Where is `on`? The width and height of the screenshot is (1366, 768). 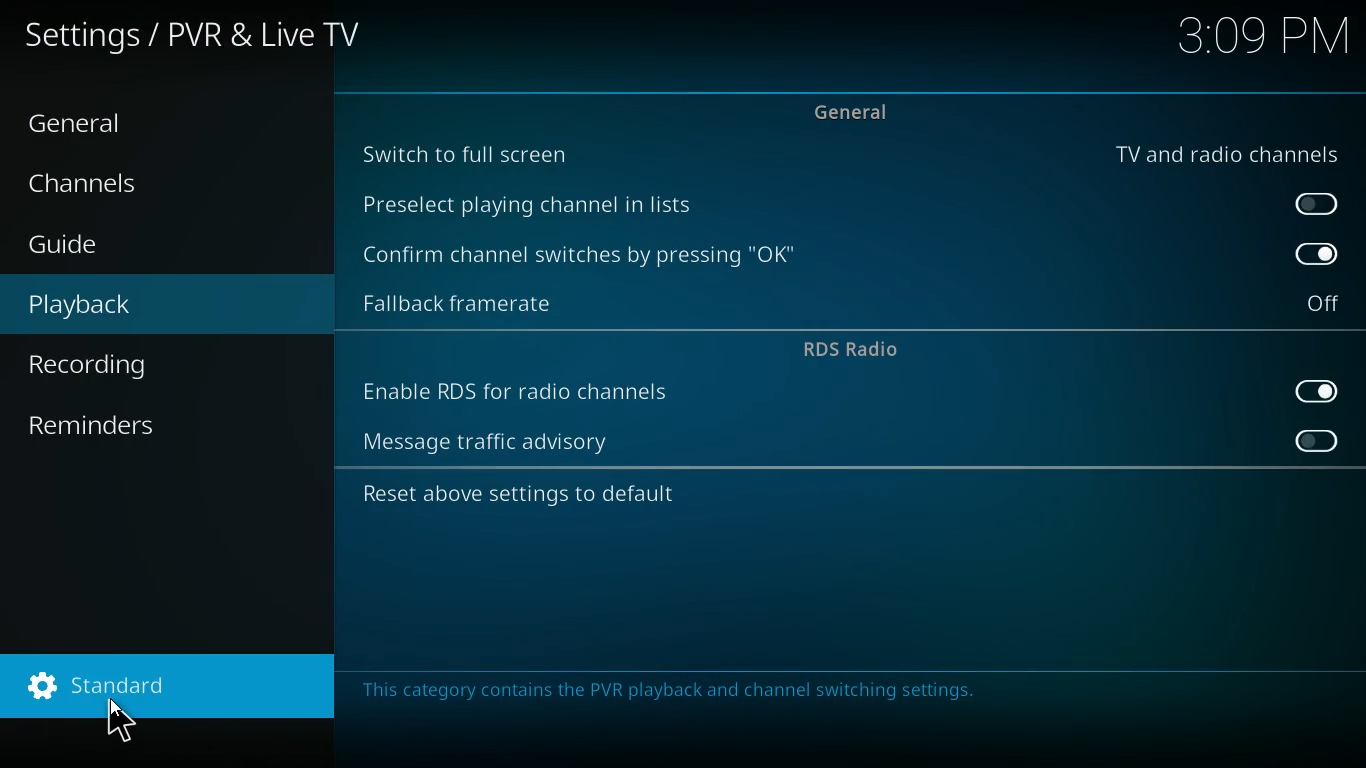
on is located at coordinates (1310, 391).